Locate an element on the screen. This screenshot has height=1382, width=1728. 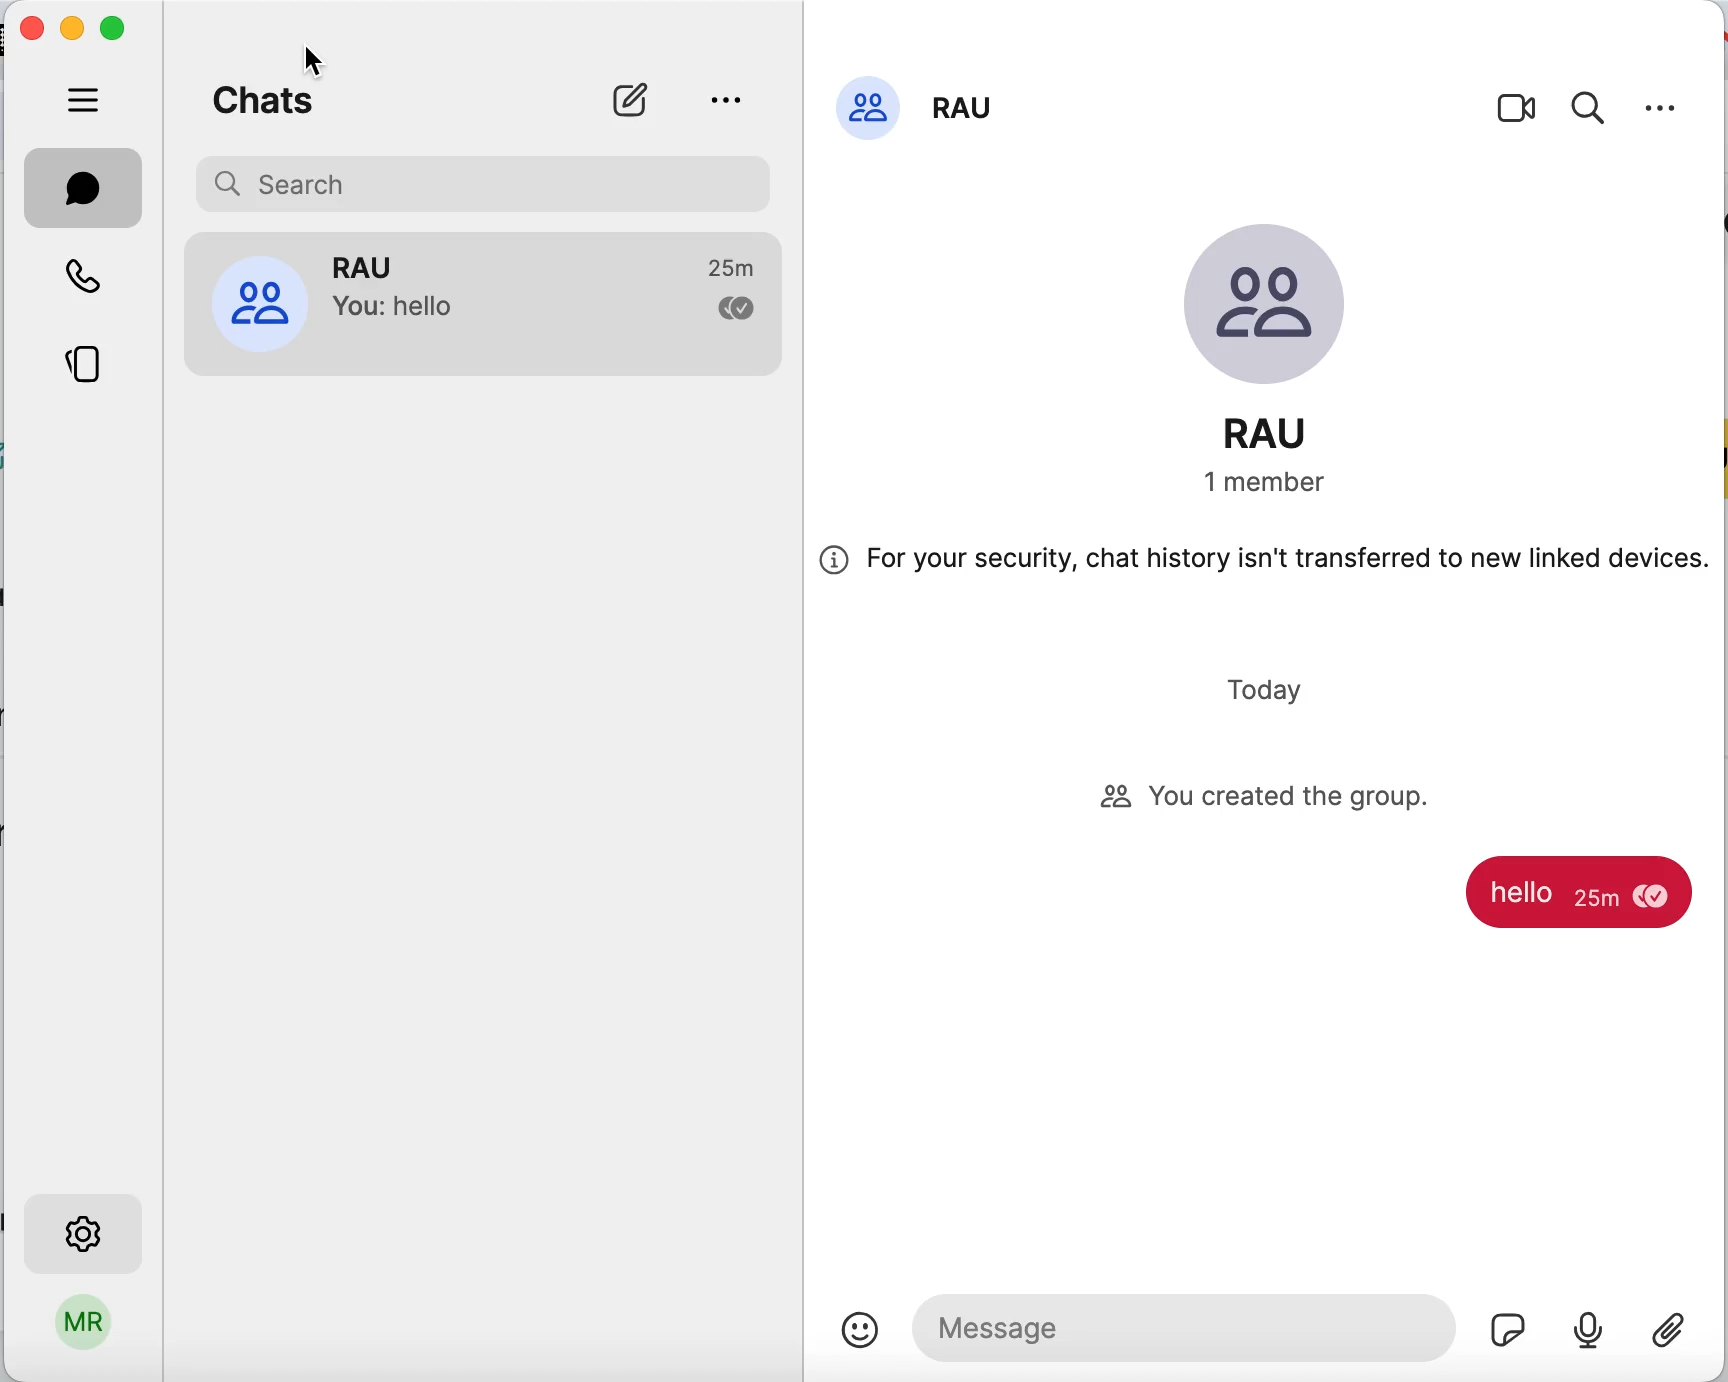
you created the group is located at coordinates (1288, 798).